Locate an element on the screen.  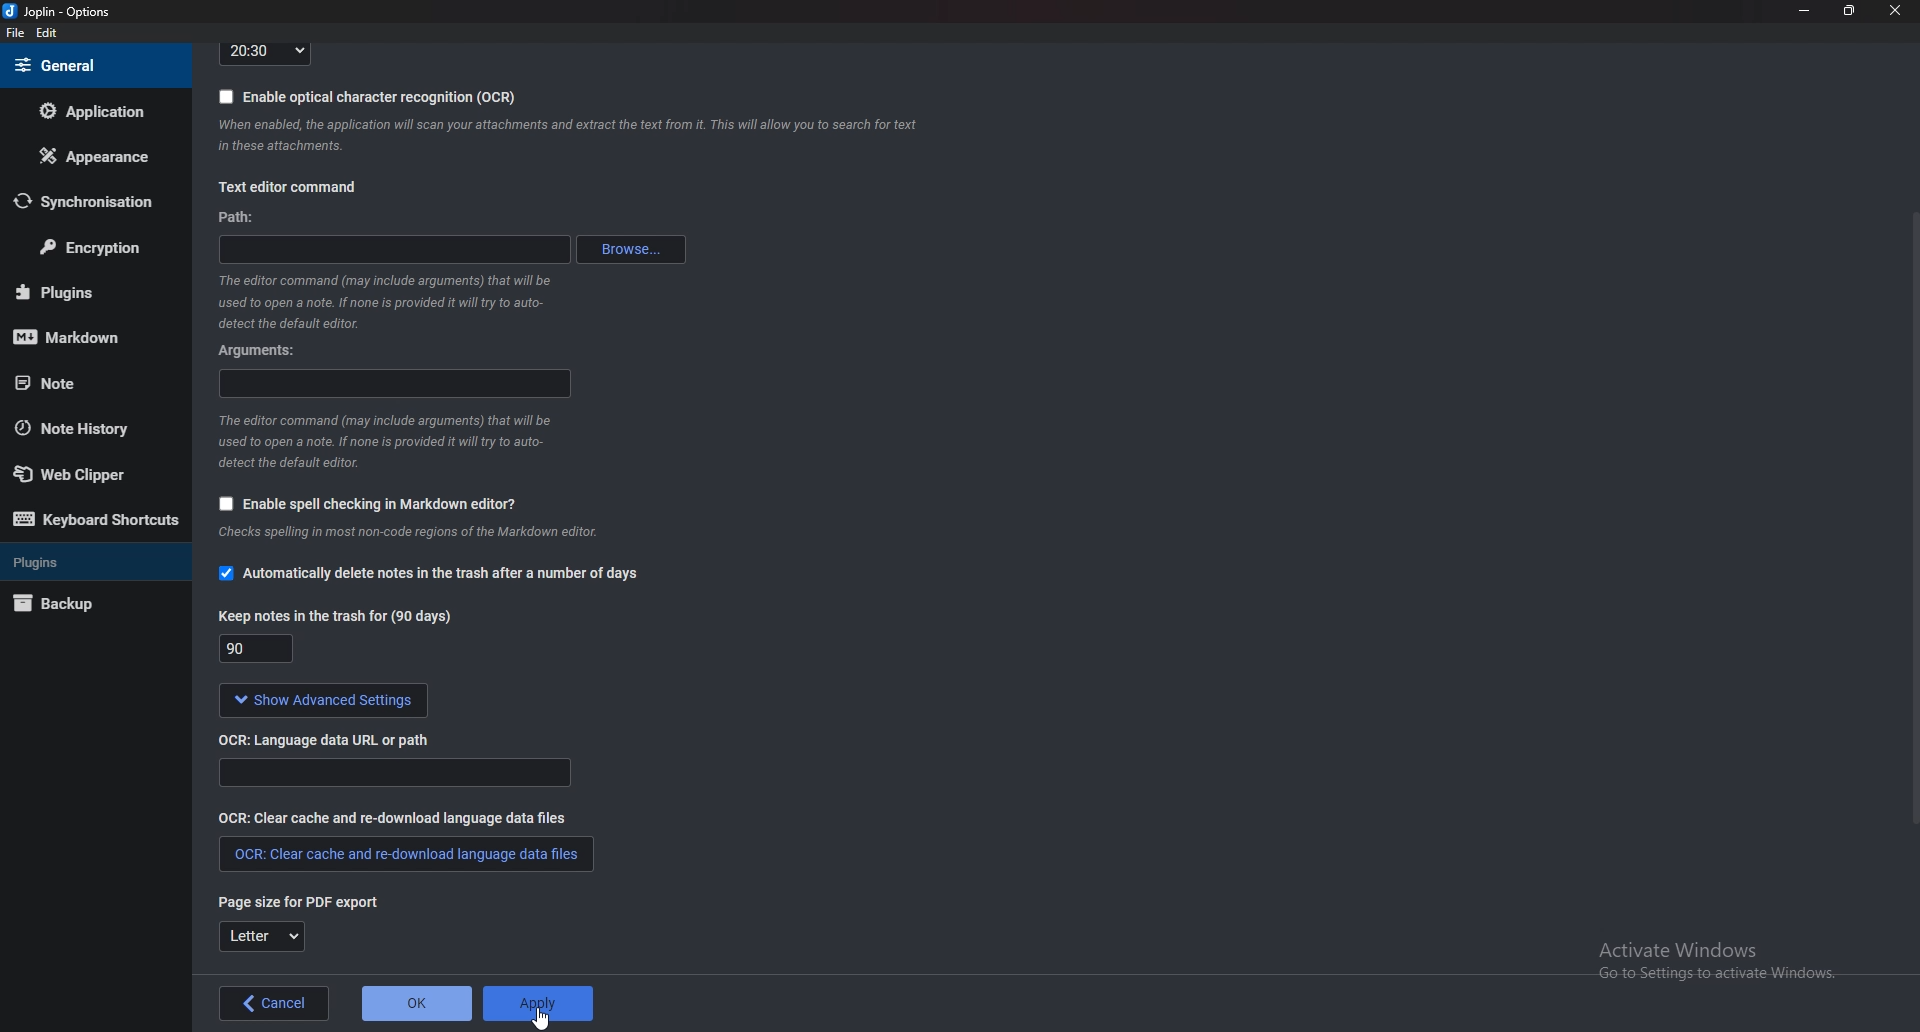
Appearance is located at coordinates (92, 156).